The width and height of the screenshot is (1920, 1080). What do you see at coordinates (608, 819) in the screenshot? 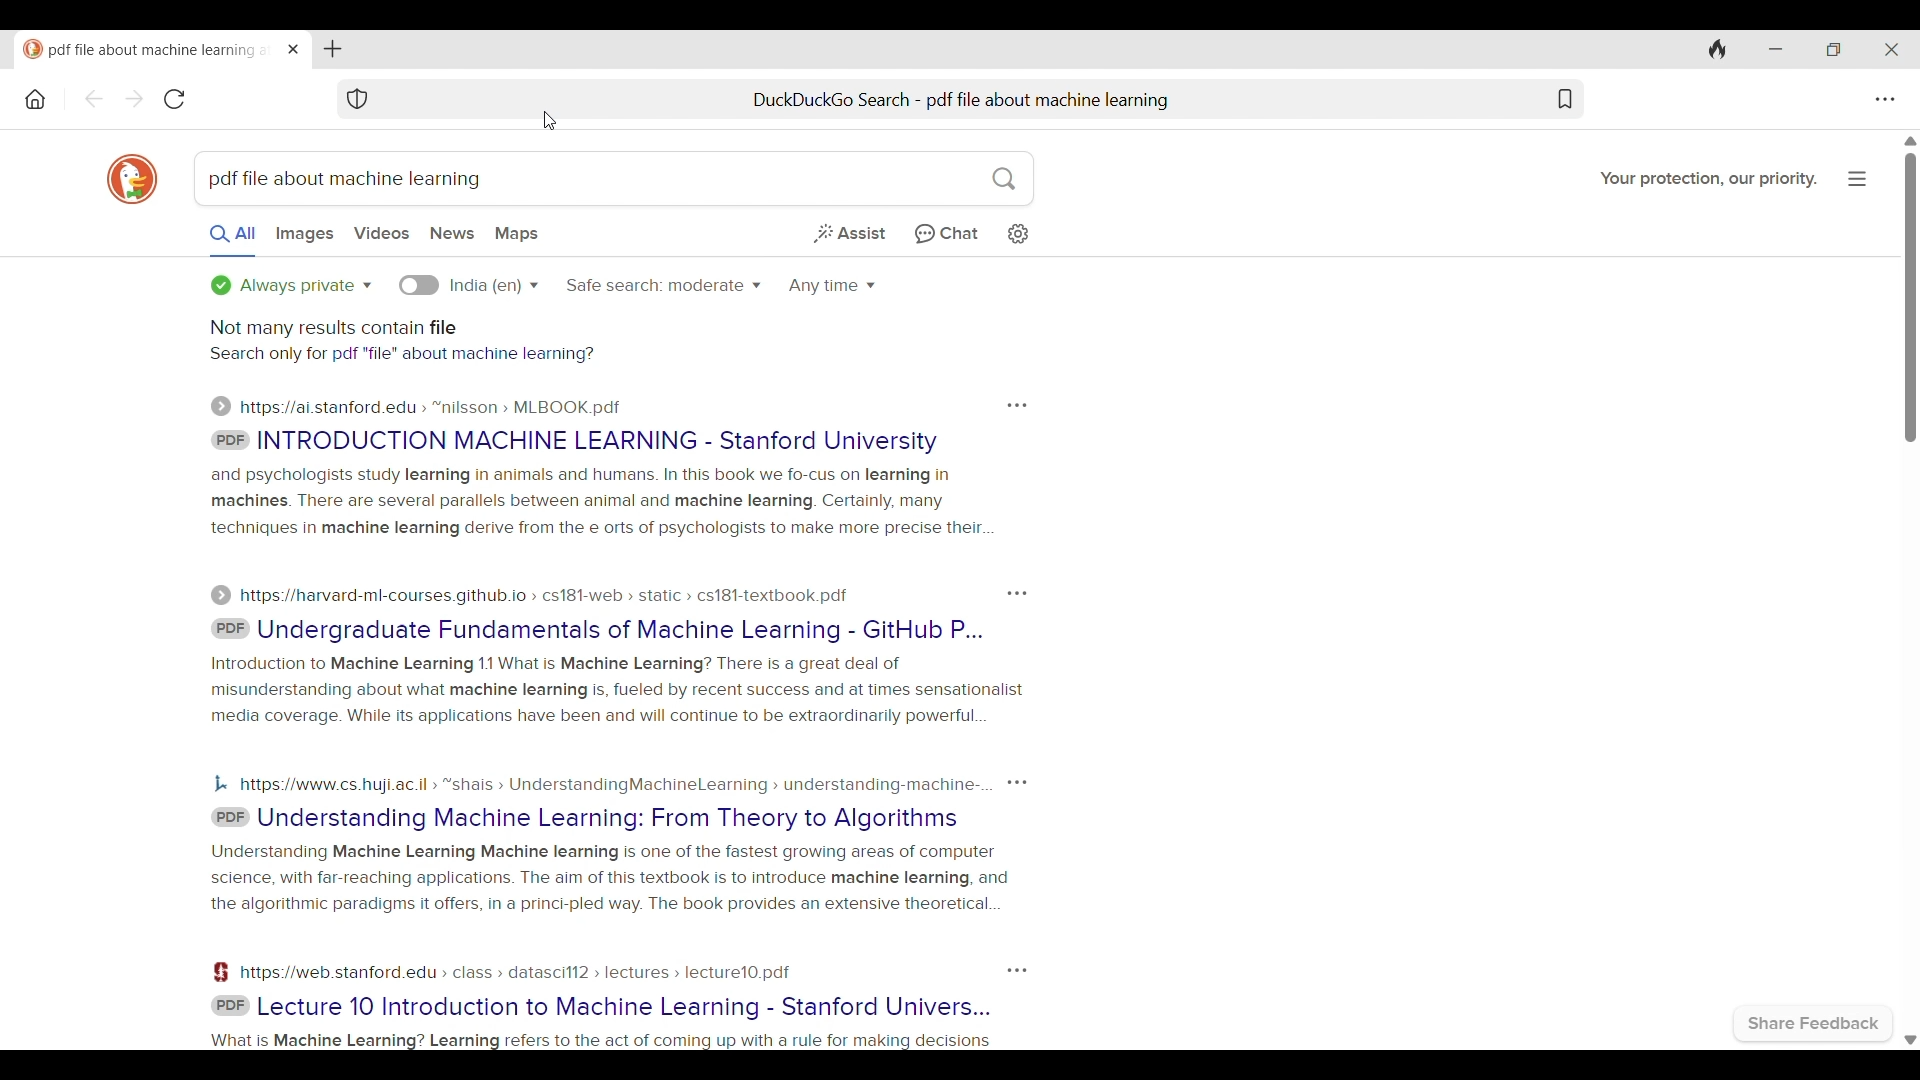
I see `Understanding Machine Learning: From Theory to Algorithms` at bounding box center [608, 819].